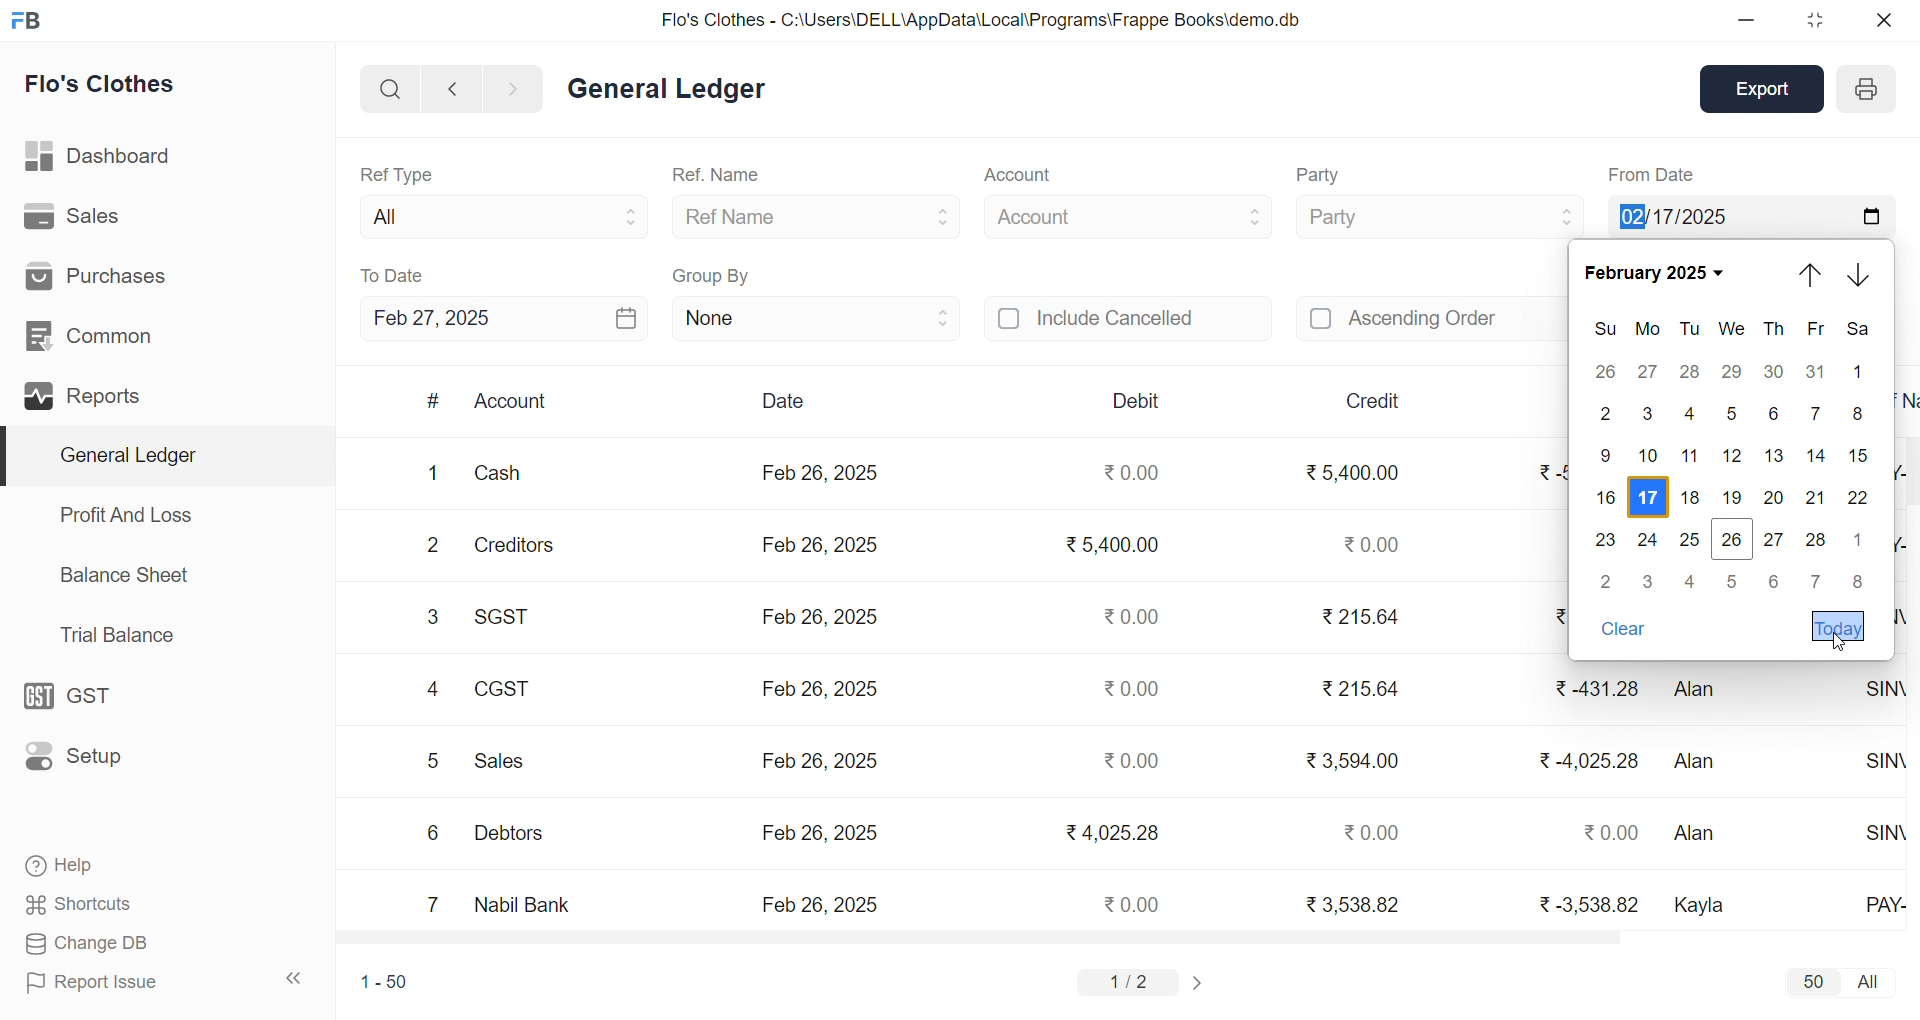 Image resolution: width=1920 pixels, height=1020 pixels. What do you see at coordinates (782, 401) in the screenshot?
I see `Date` at bounding box center [782, 401].